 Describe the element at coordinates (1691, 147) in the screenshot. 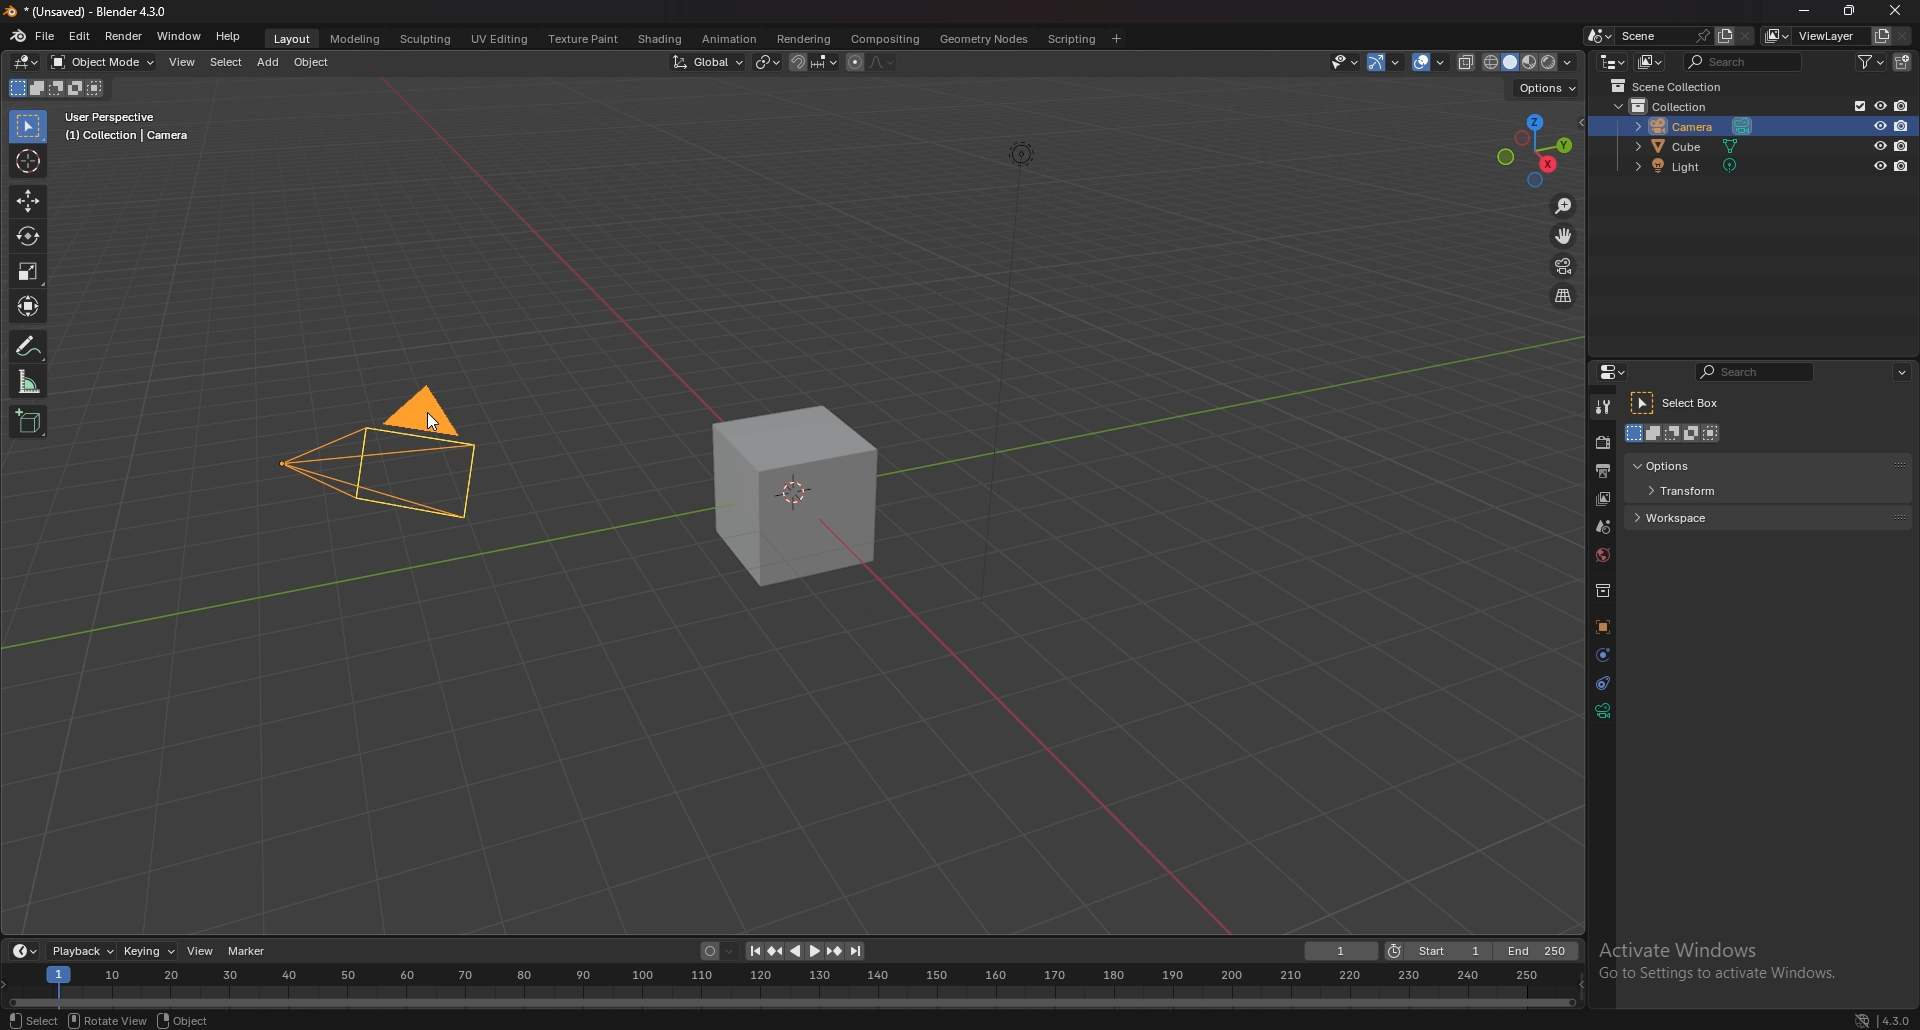

I see `cube` at that location.